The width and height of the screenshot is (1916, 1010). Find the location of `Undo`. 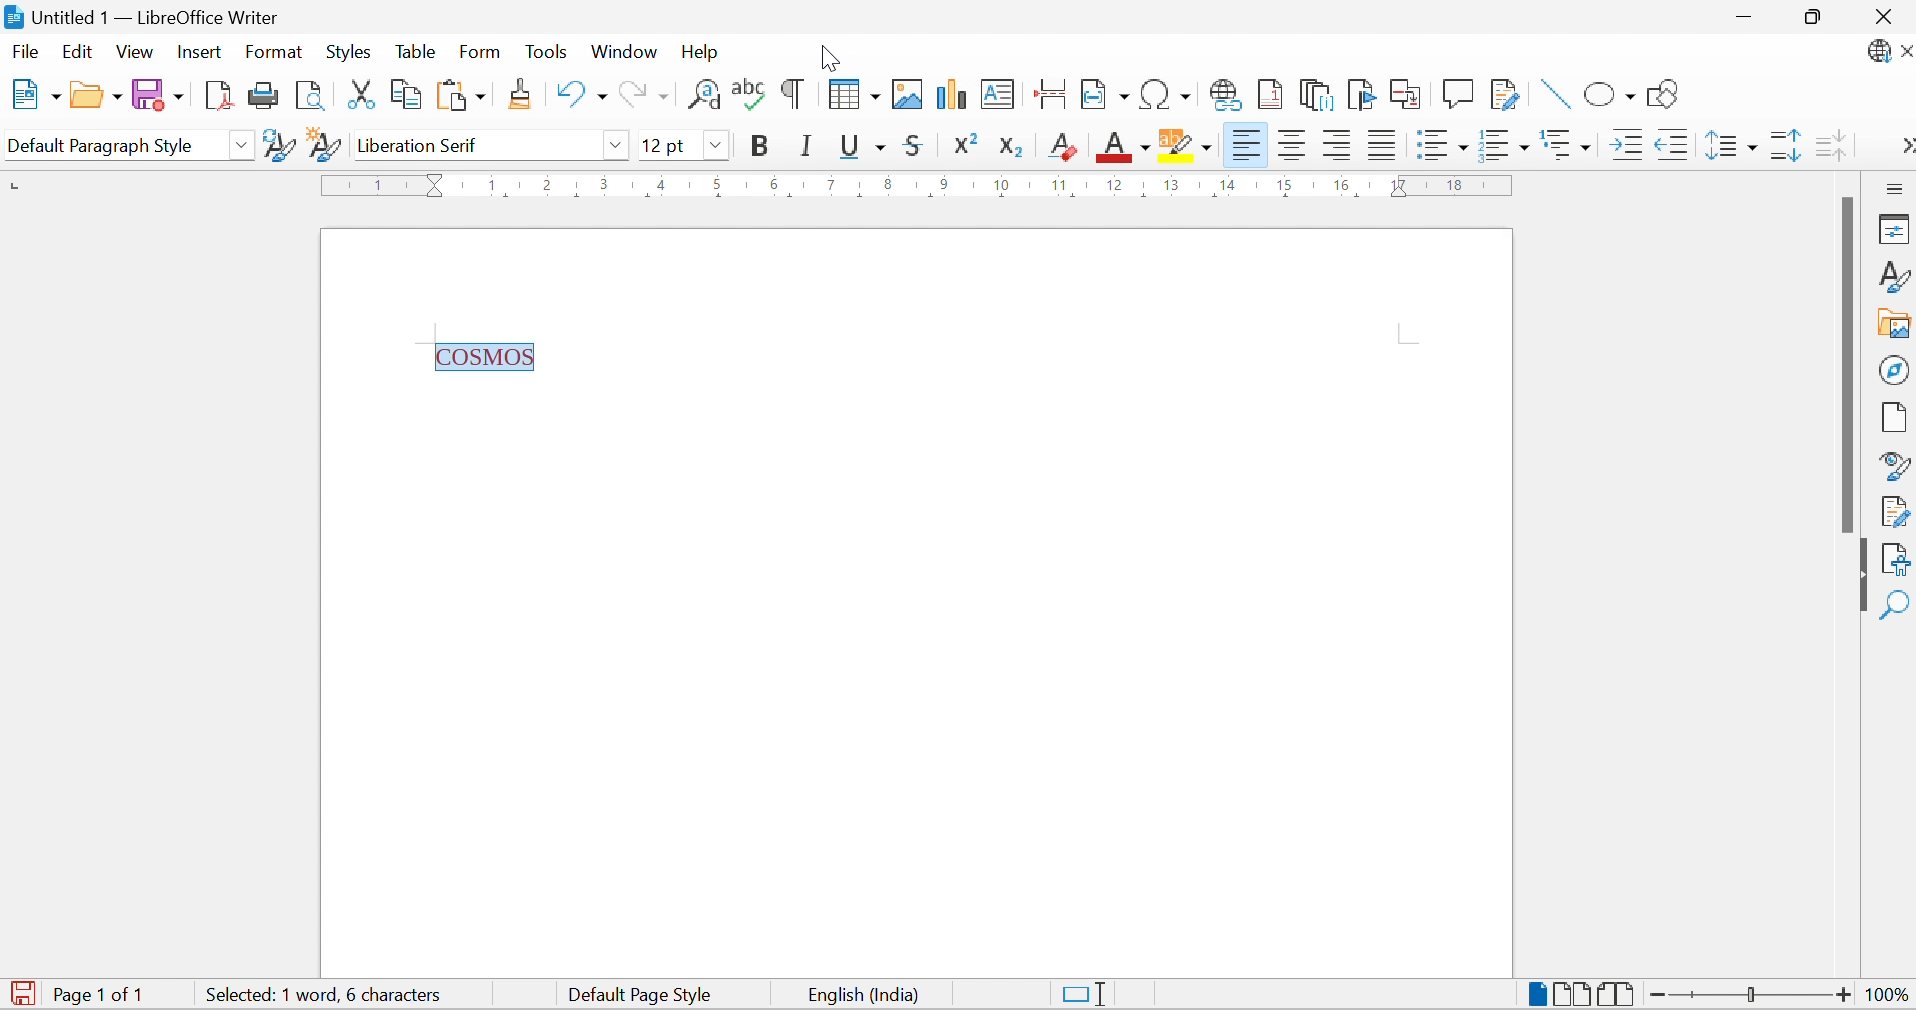

Undo is located at coordinates (578, 95).